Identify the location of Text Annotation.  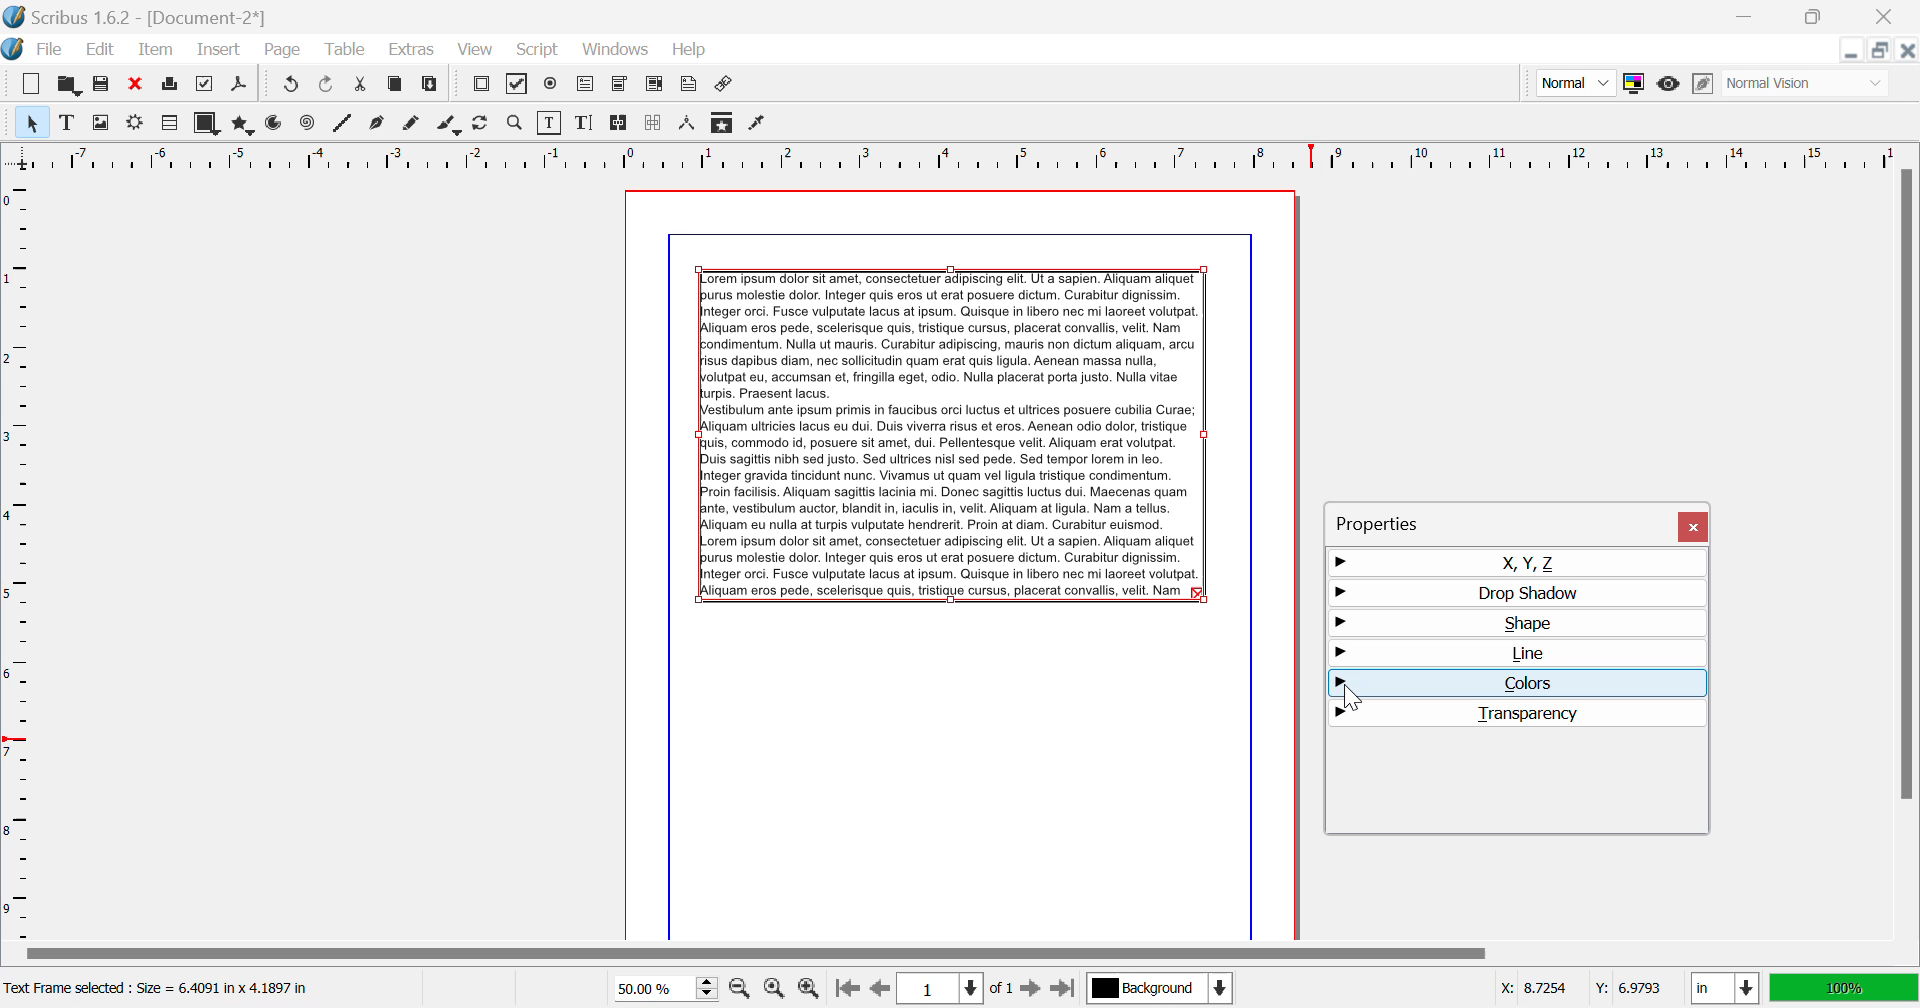
(688, 86).